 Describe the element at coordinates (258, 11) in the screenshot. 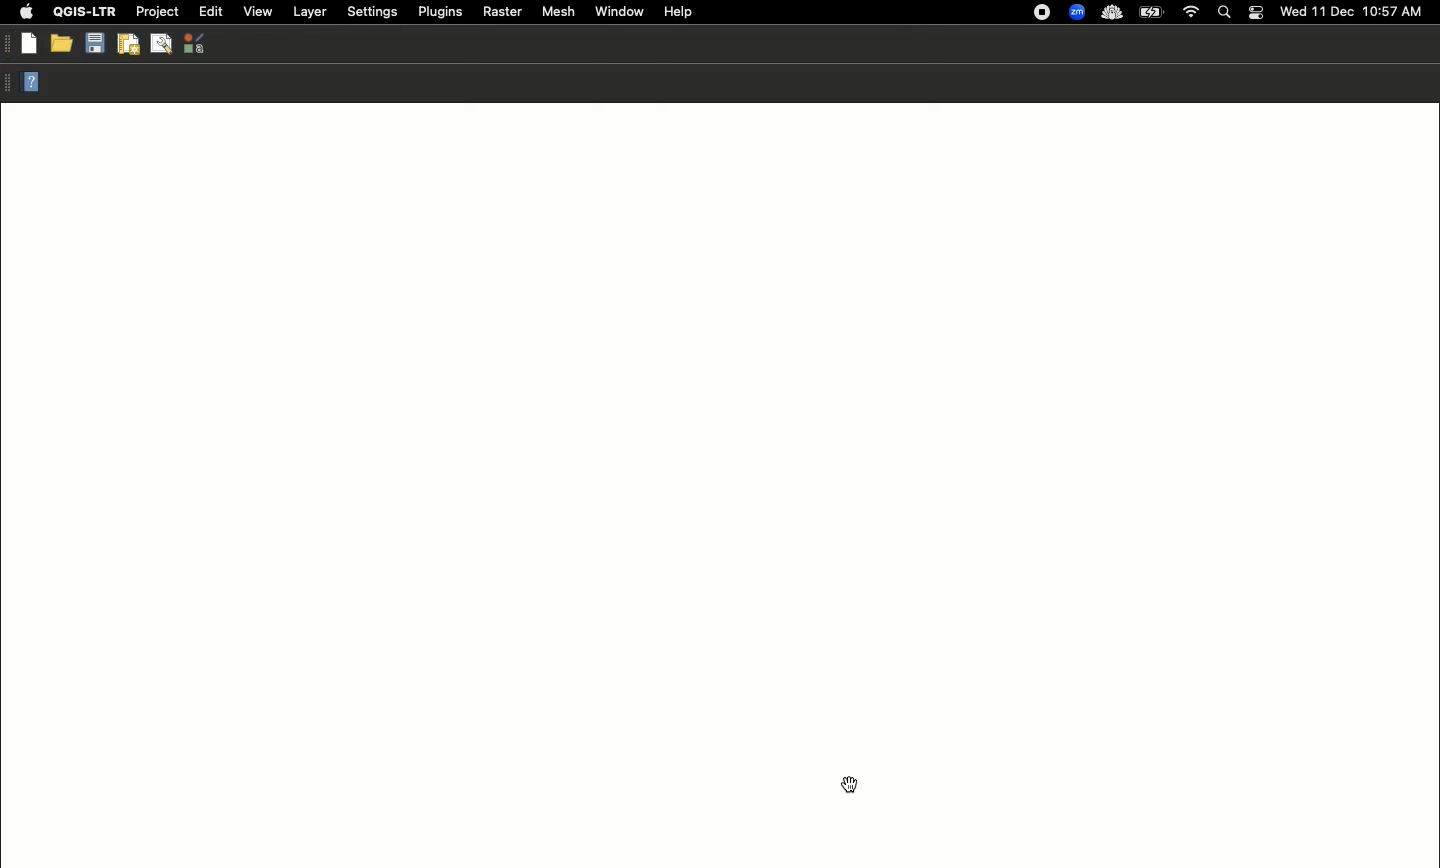

I see `View` at that location.